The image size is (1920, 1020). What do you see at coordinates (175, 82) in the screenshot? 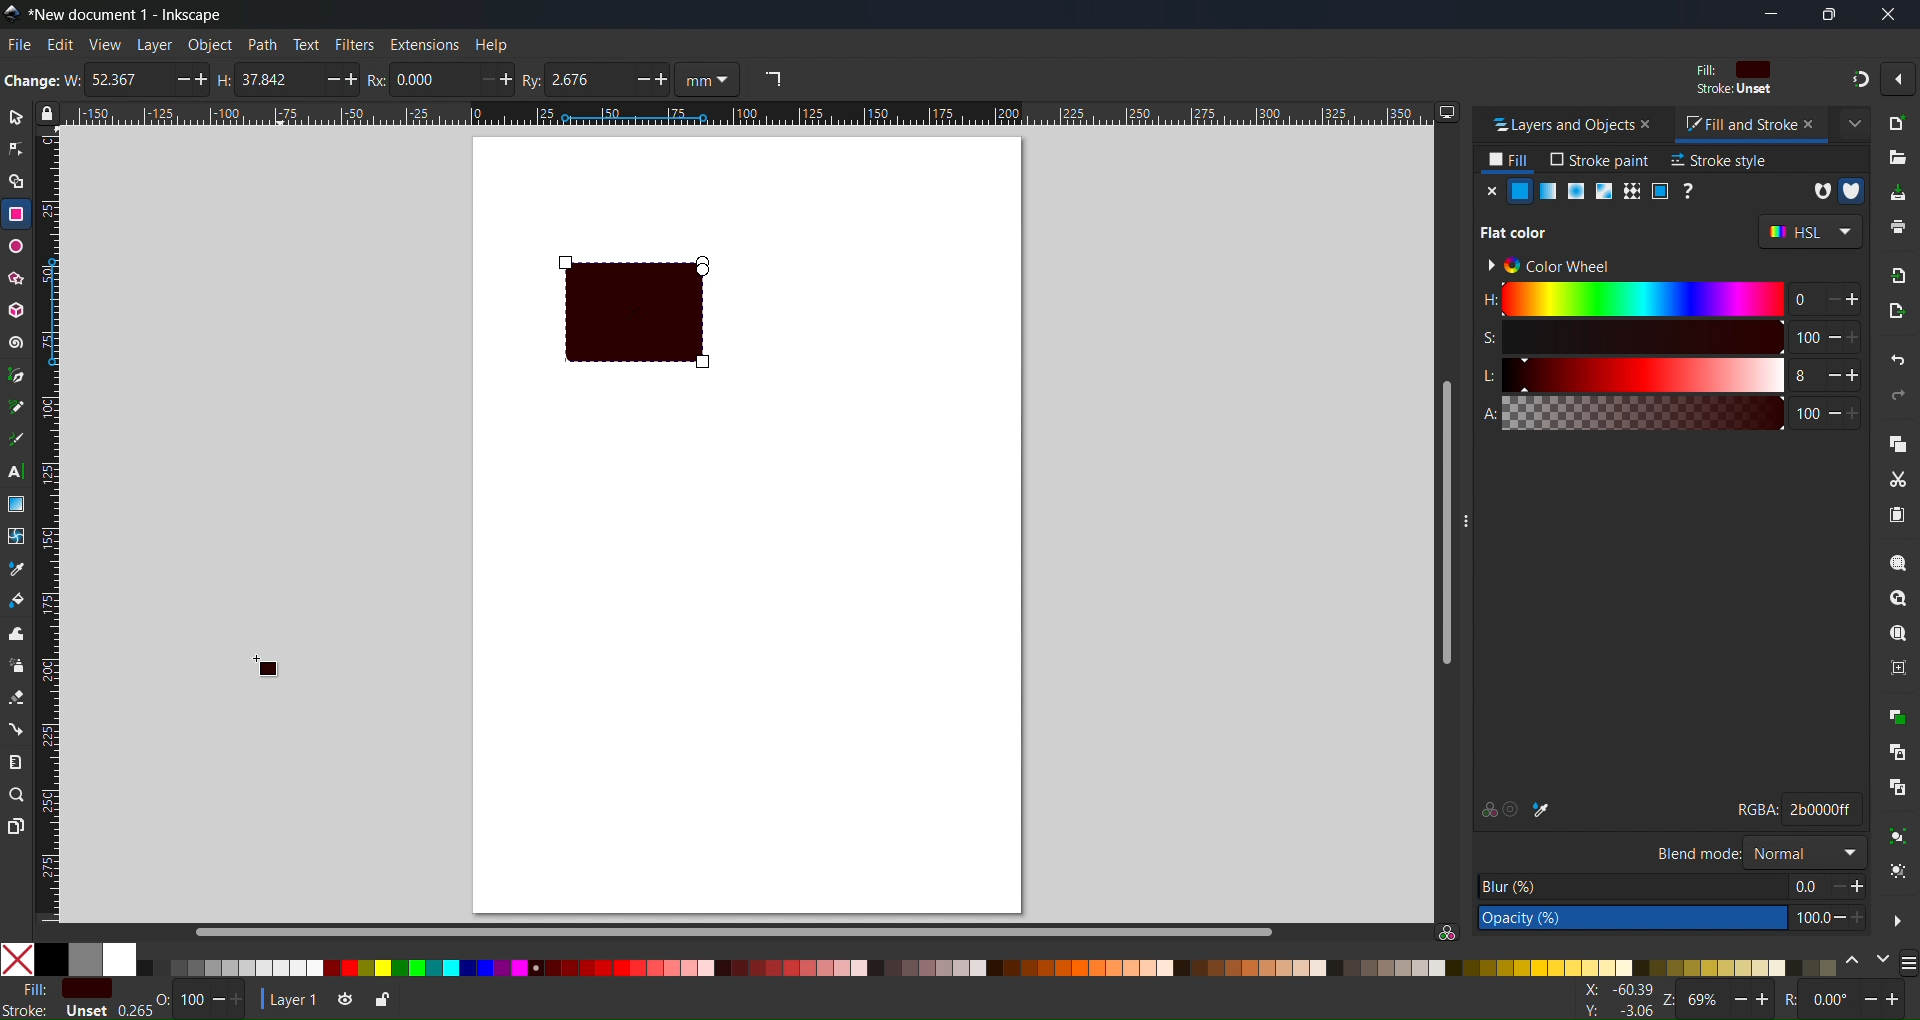
I see `Minimize width` at bounding box center [175, 82].